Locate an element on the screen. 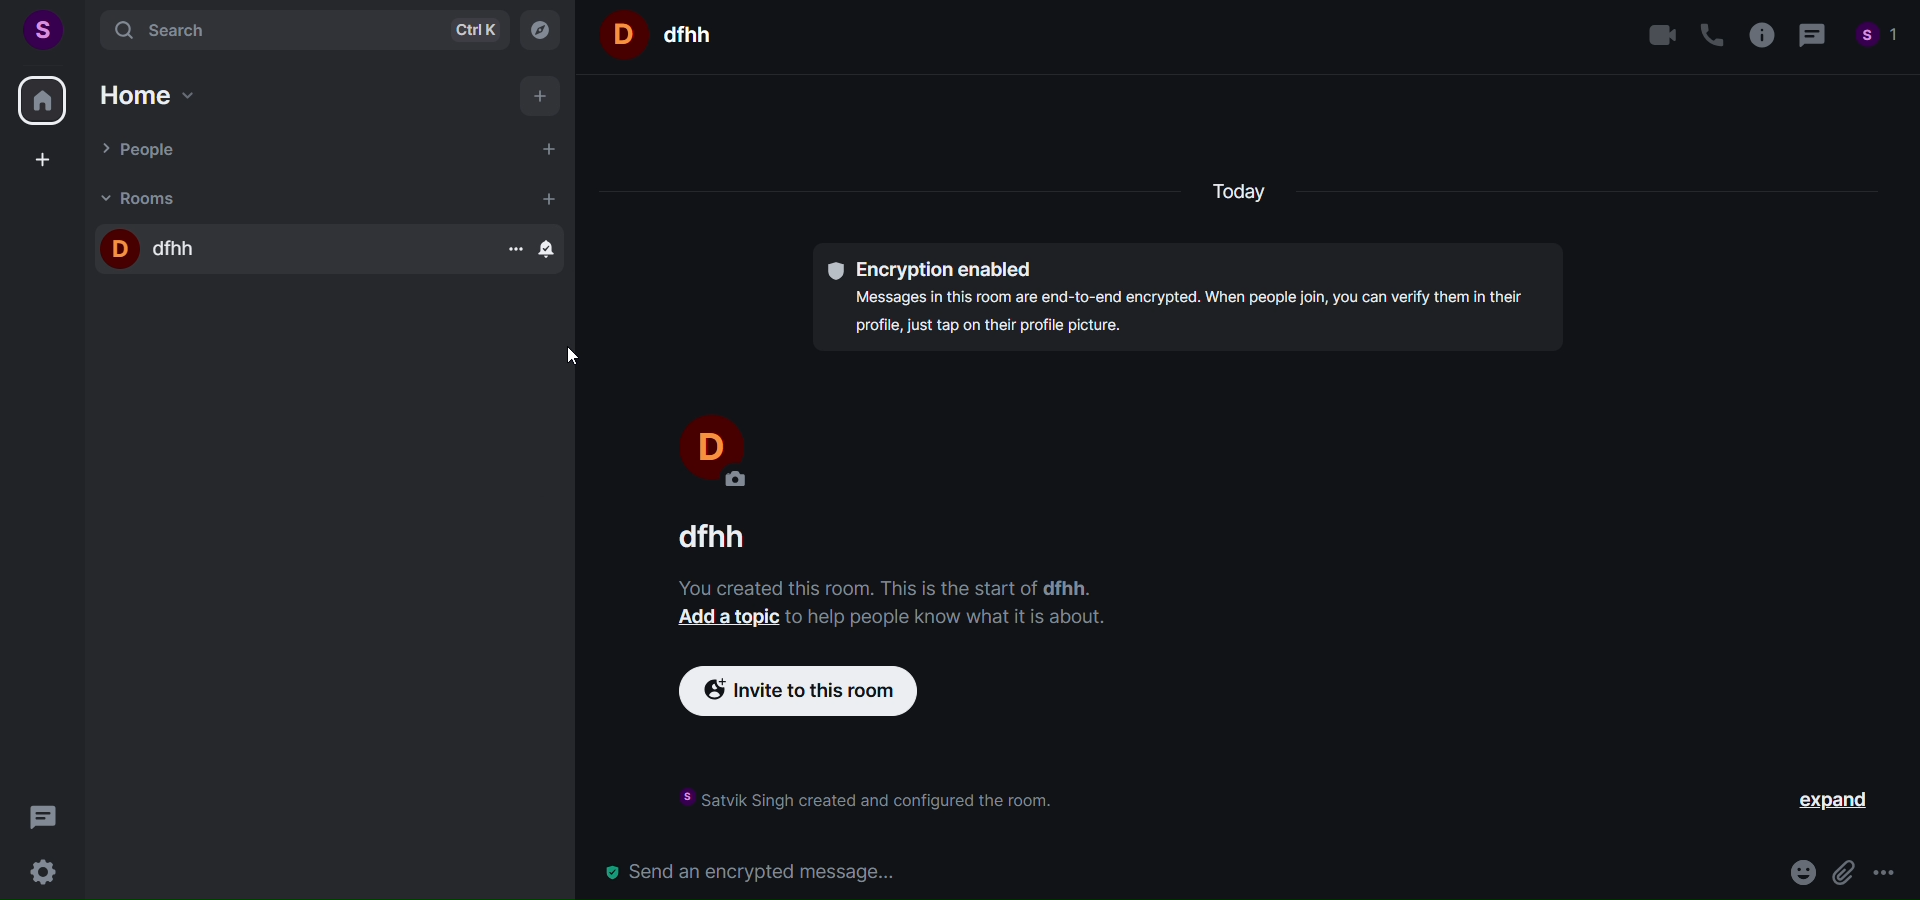 The height and width of the screenshot is (900, 1920). add room is located at coordinates (547, 197).